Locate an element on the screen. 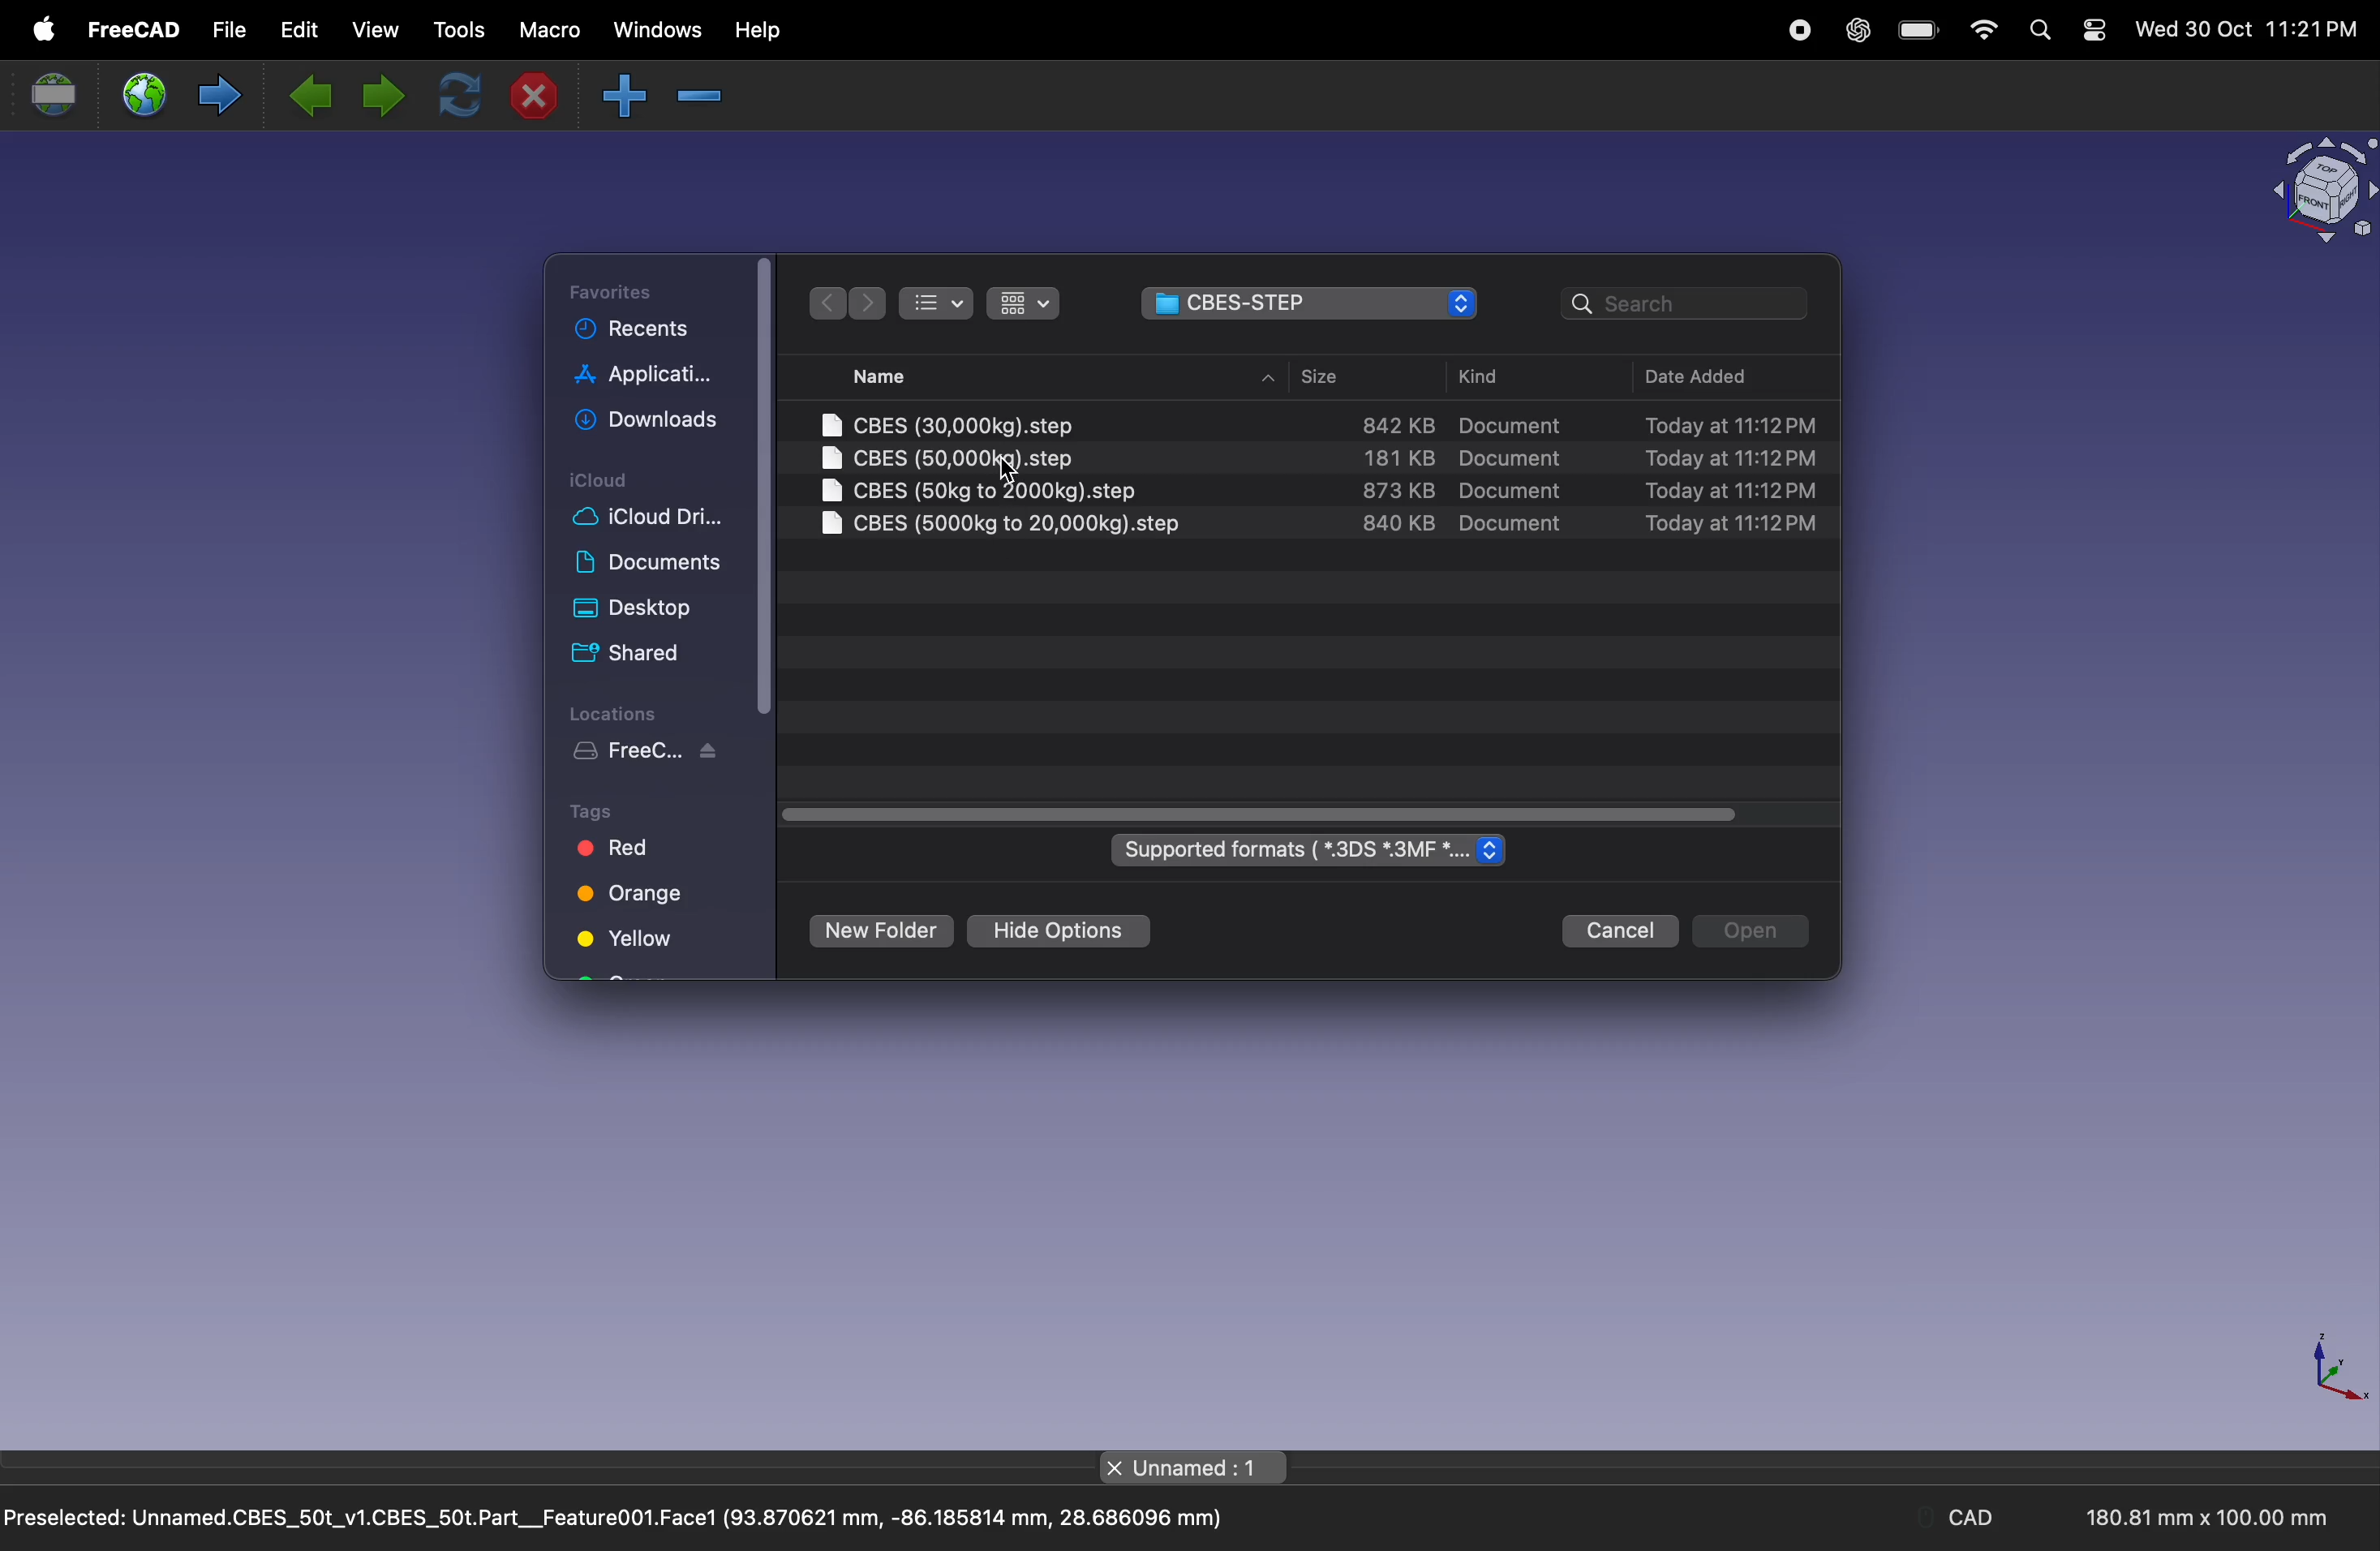 Image resolution: width=2380 pixels, height=1551 pixels. free work is located at coordinates (648, 752).